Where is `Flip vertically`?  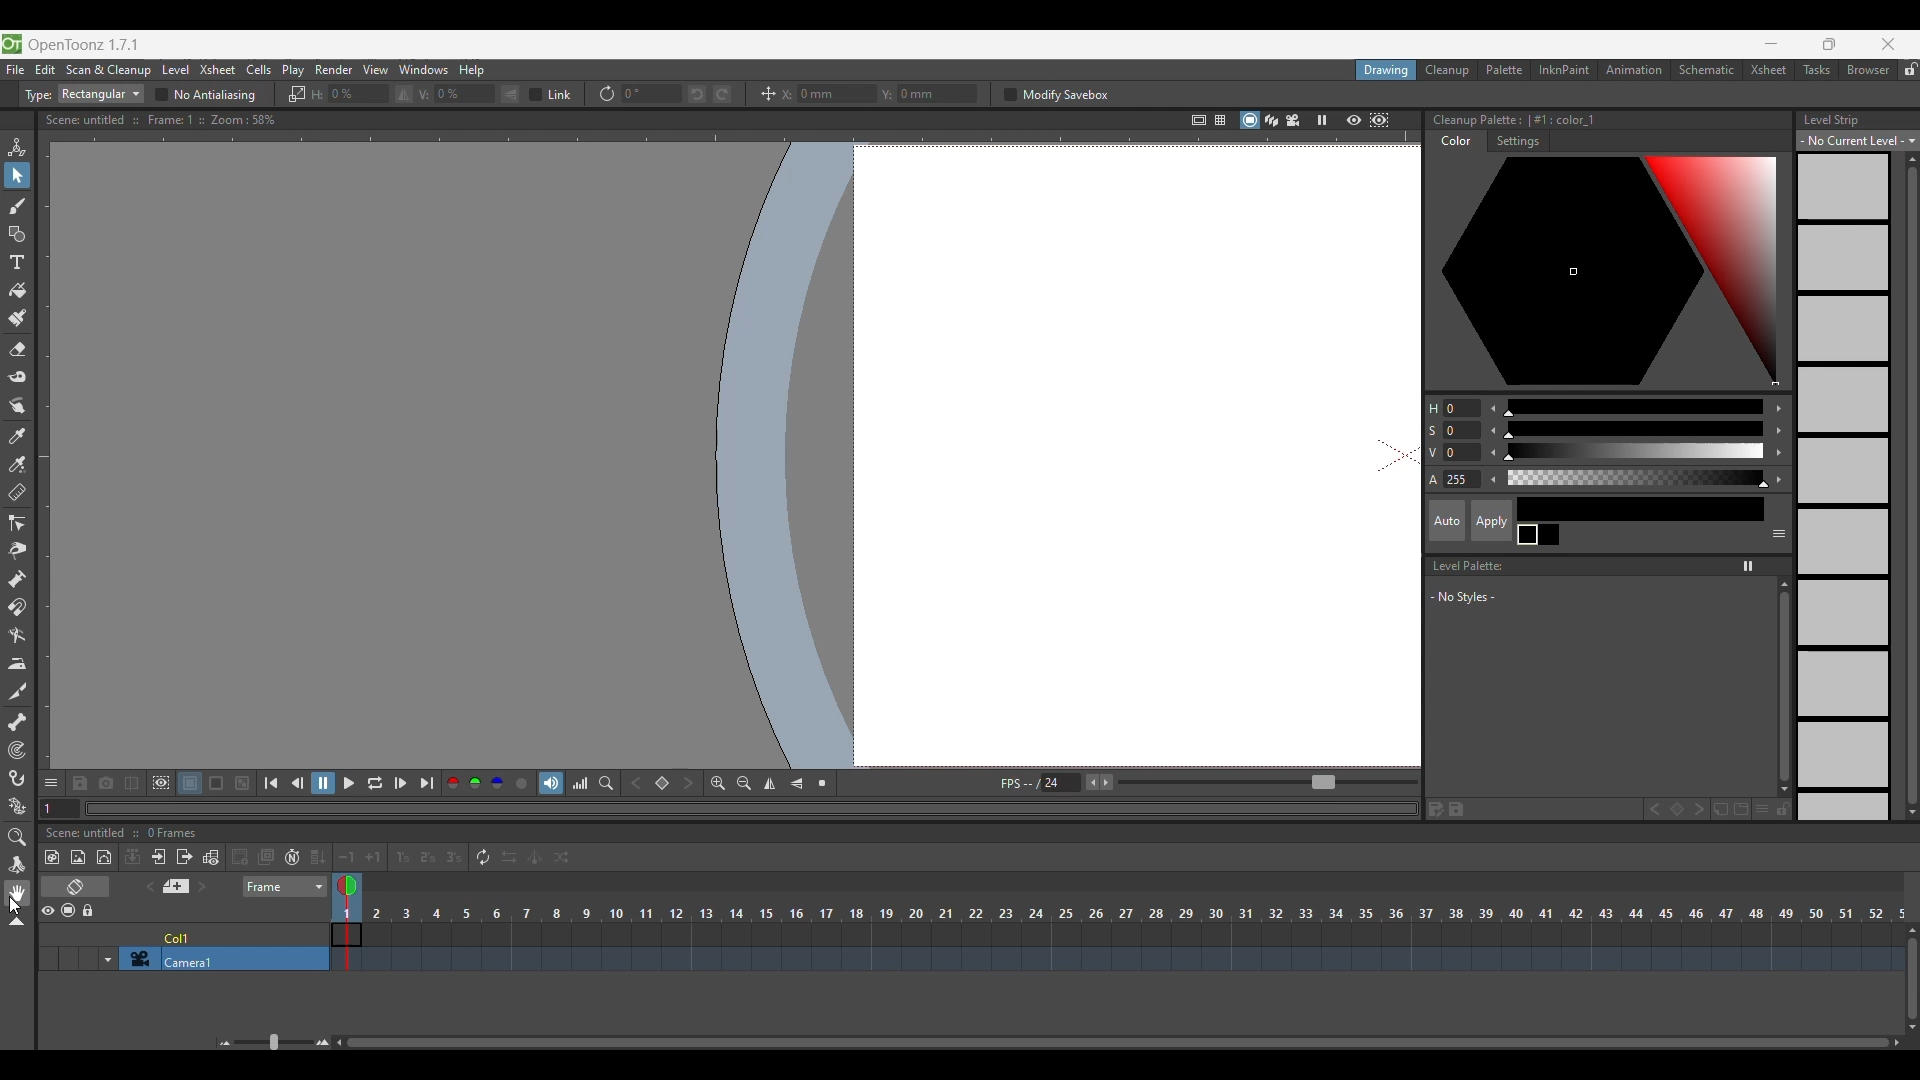
Flip vertically is located at coordinates (510, 94).